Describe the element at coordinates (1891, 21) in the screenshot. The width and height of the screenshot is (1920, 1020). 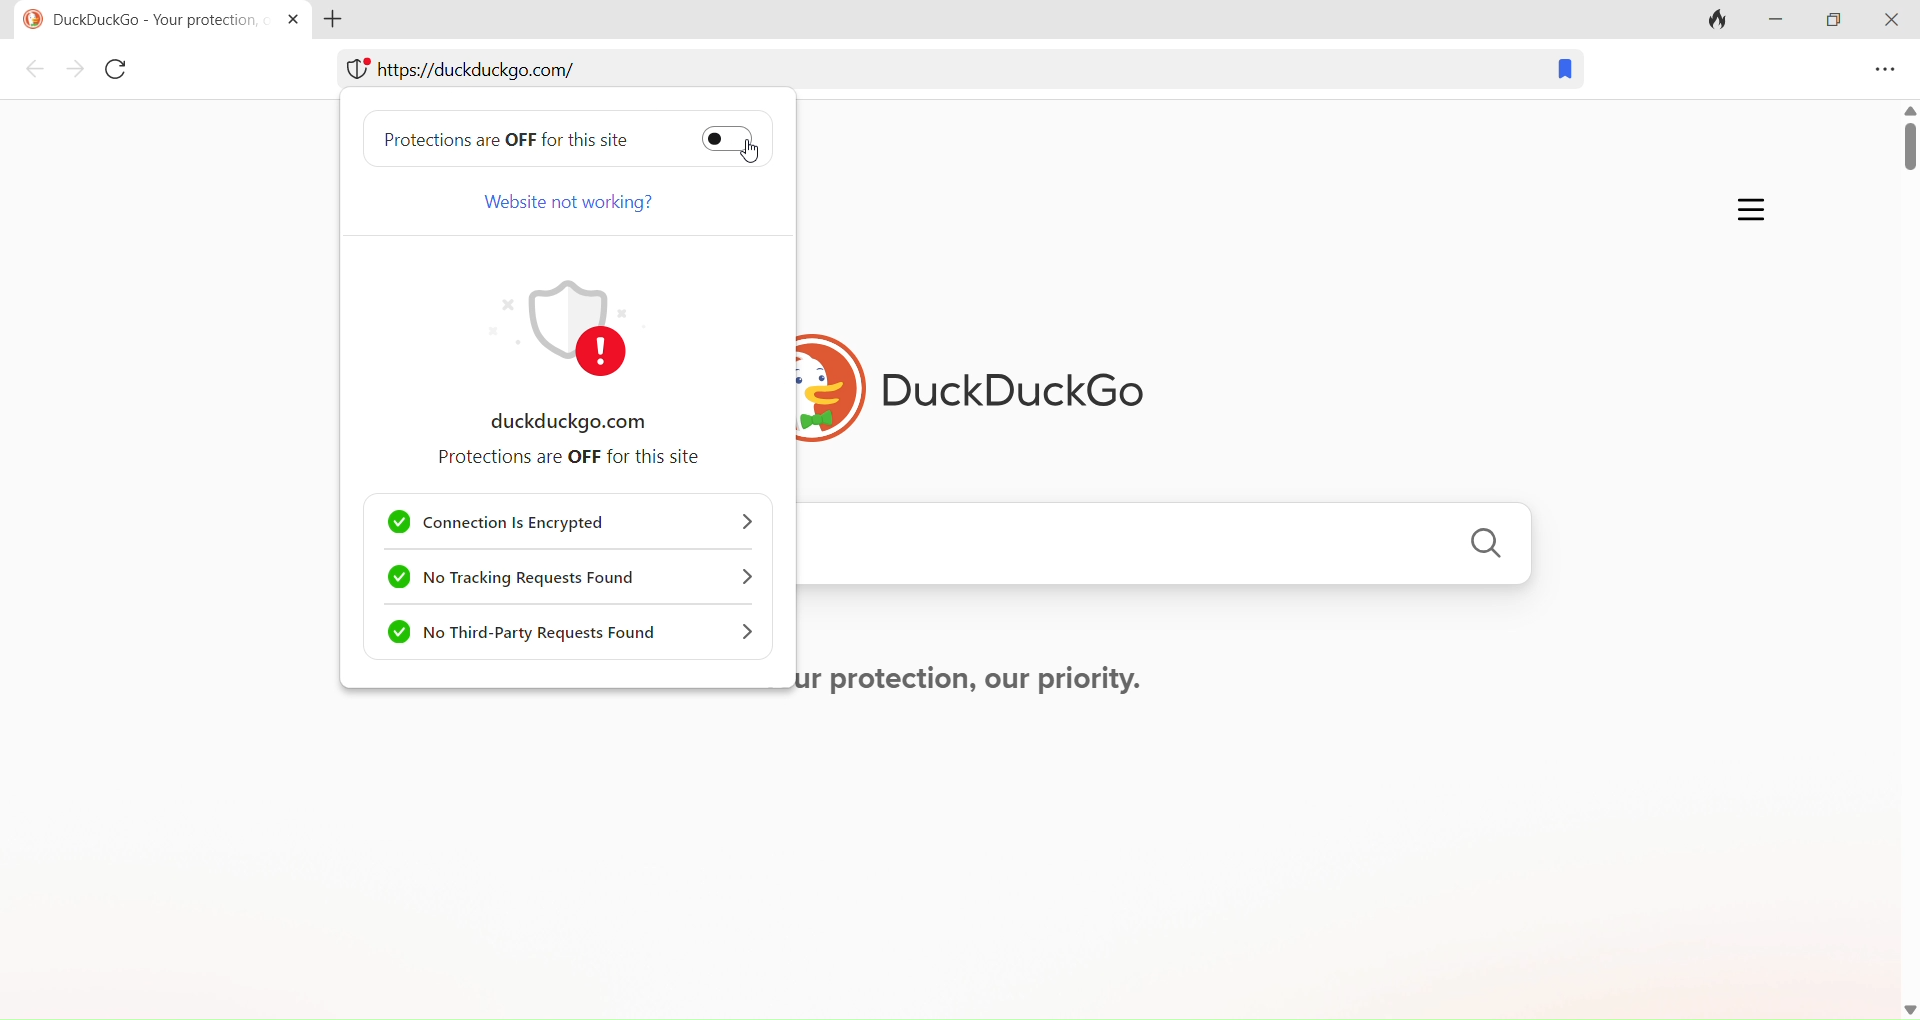
I see `close` at that location.